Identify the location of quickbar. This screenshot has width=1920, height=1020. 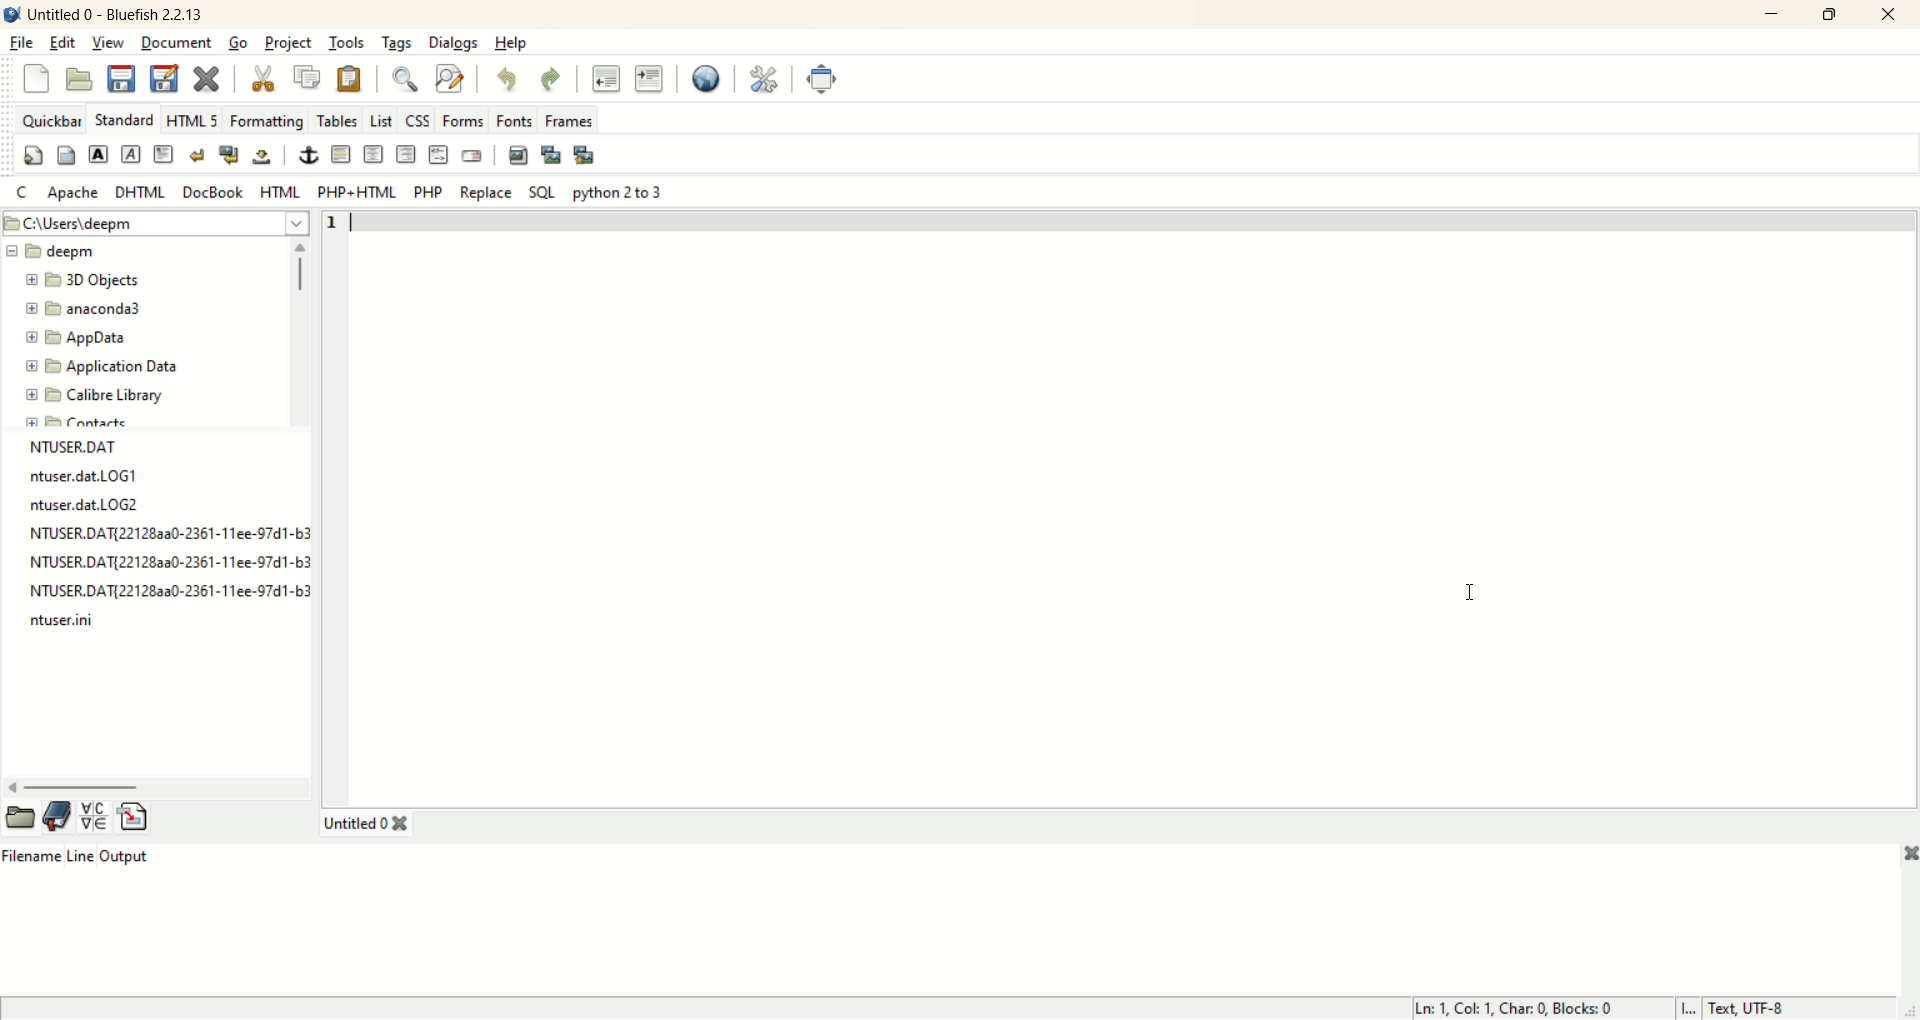
(49, 119).